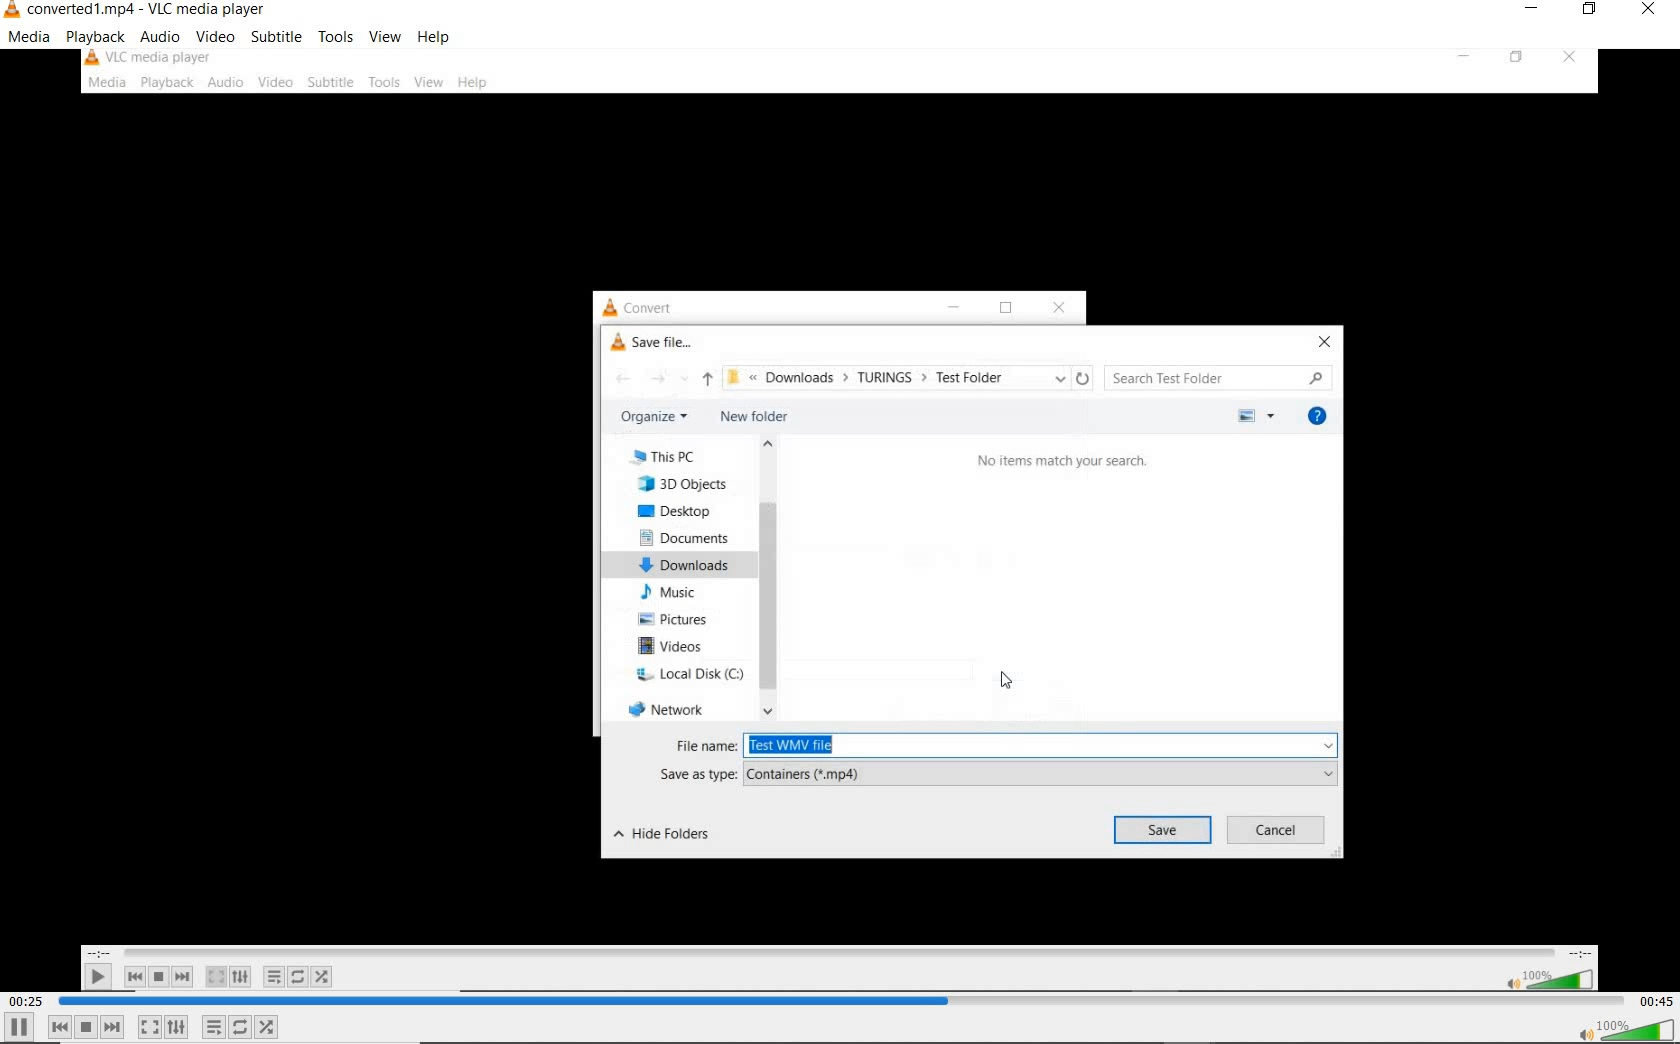  Describe the element at coordinates (20, 1027) in the screenshot. I see `pause` at that location.